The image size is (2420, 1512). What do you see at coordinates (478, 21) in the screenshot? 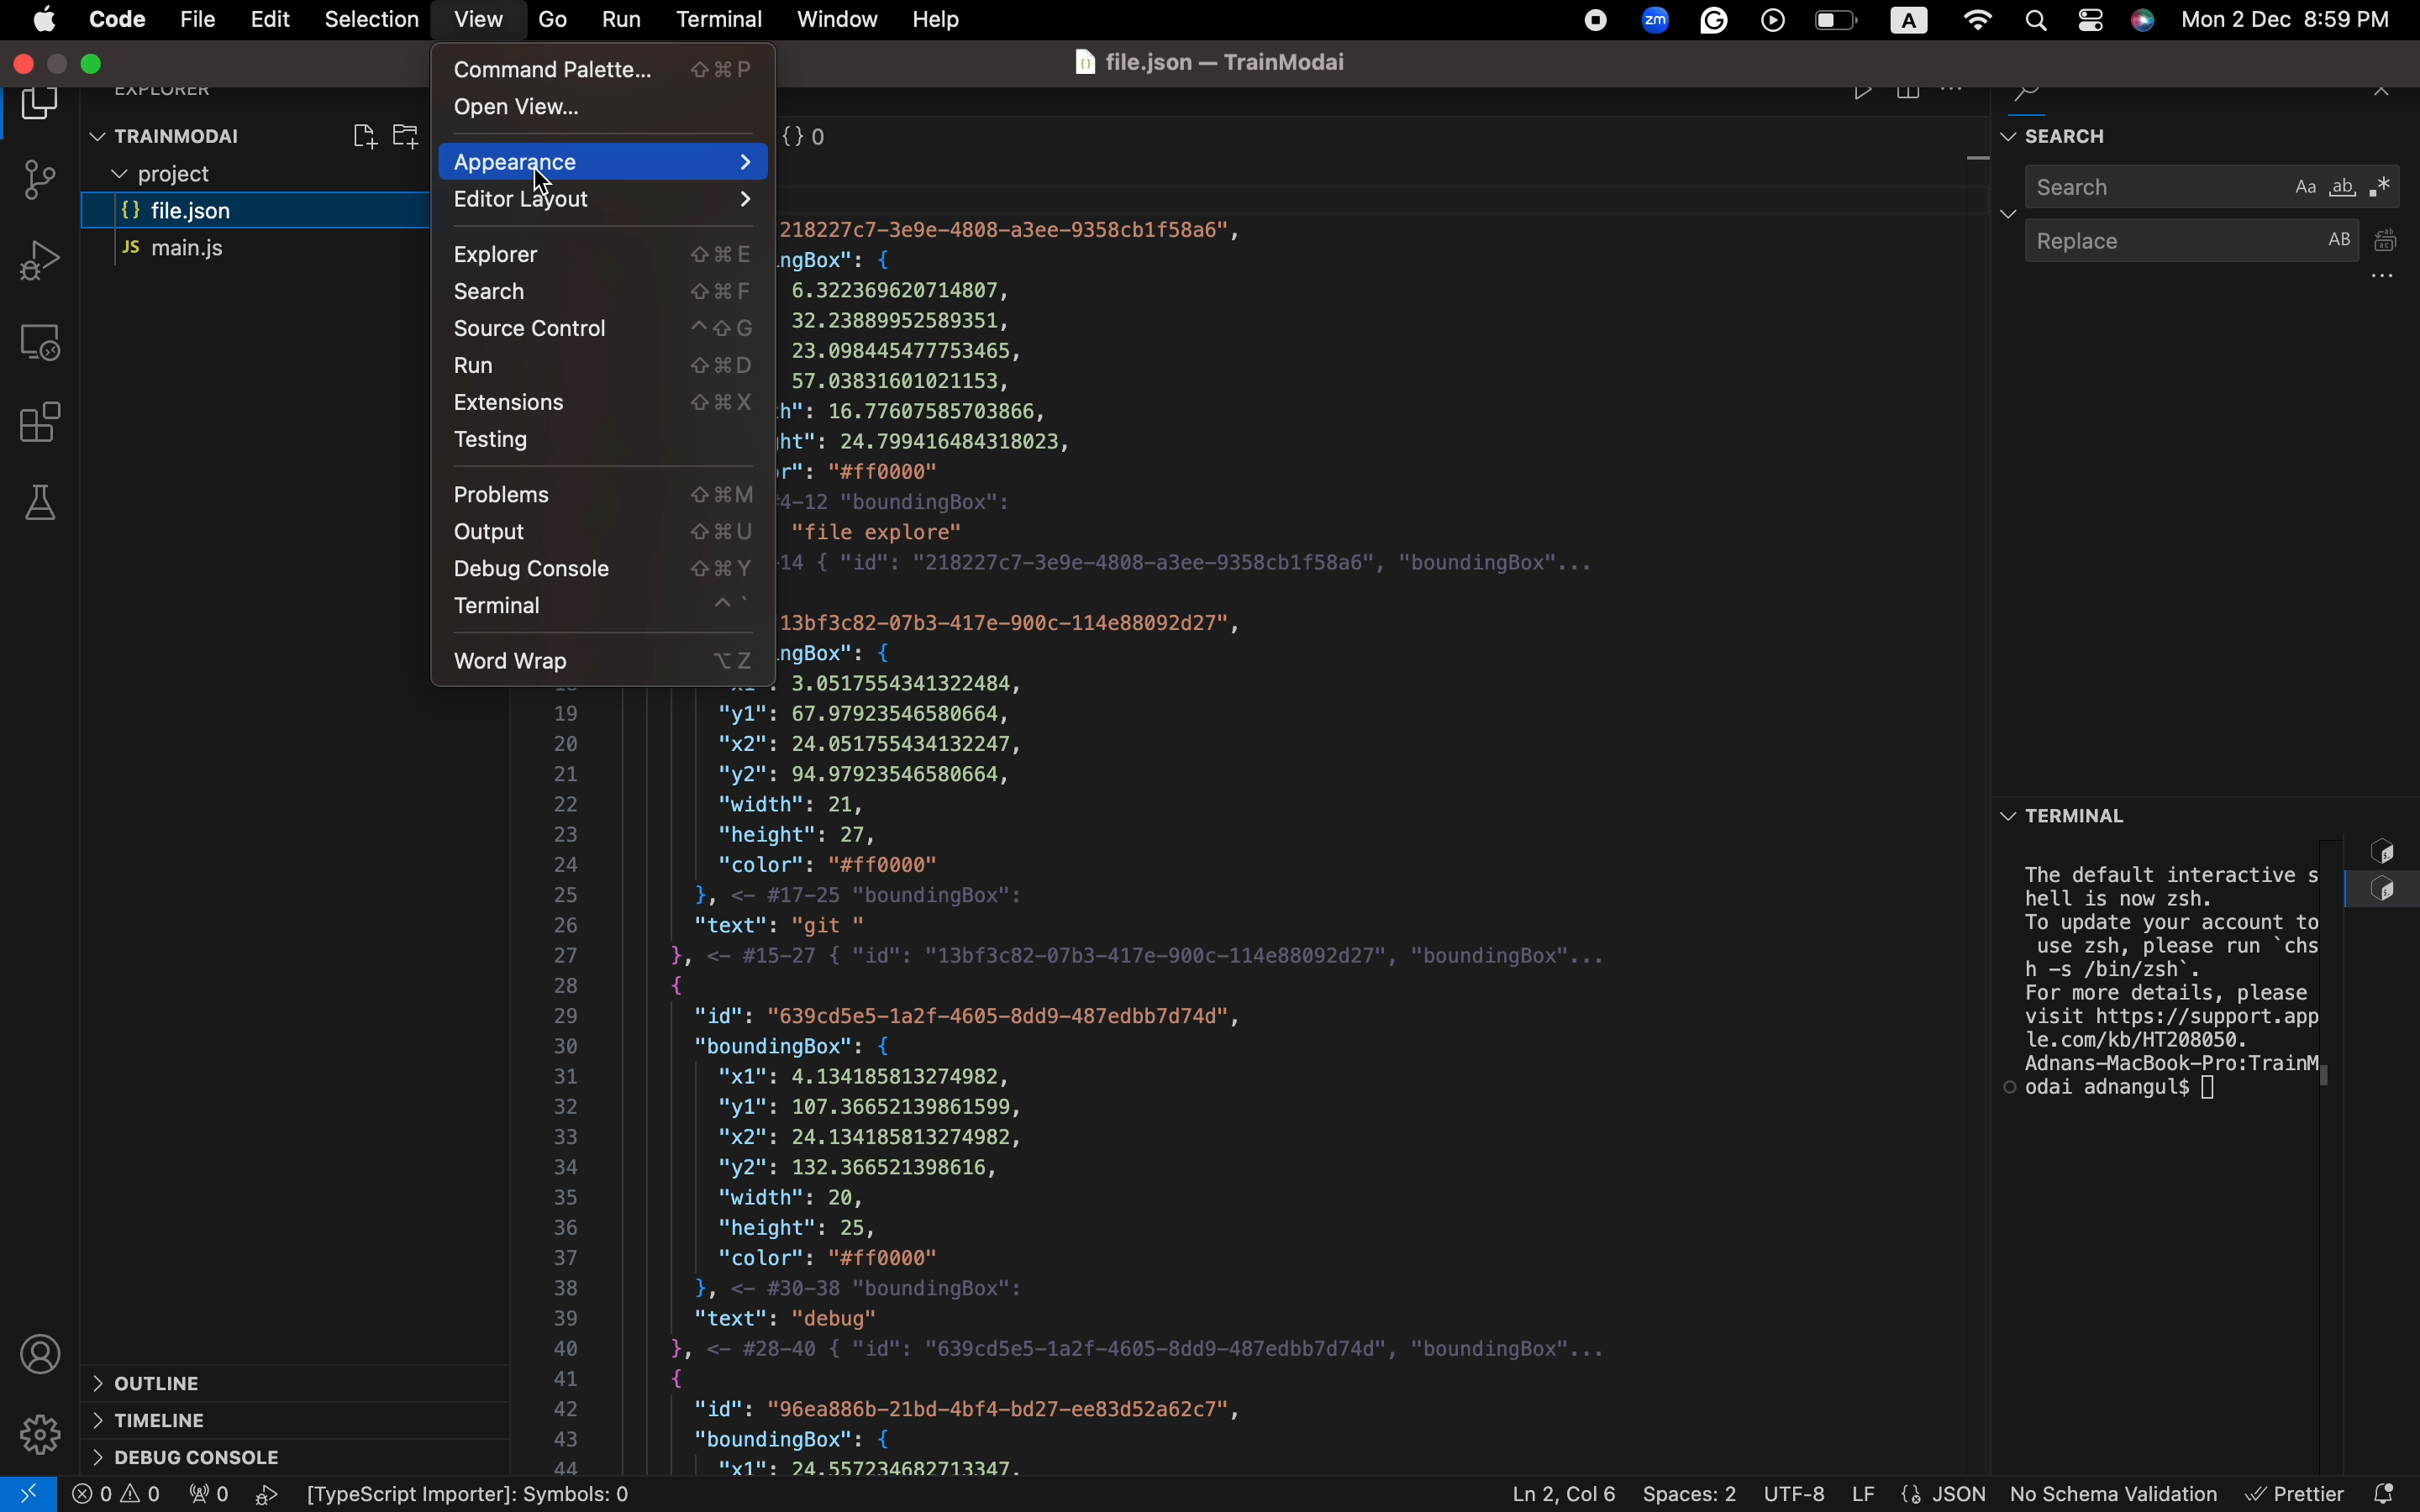
I see `view` at bounding box center [478, 21].